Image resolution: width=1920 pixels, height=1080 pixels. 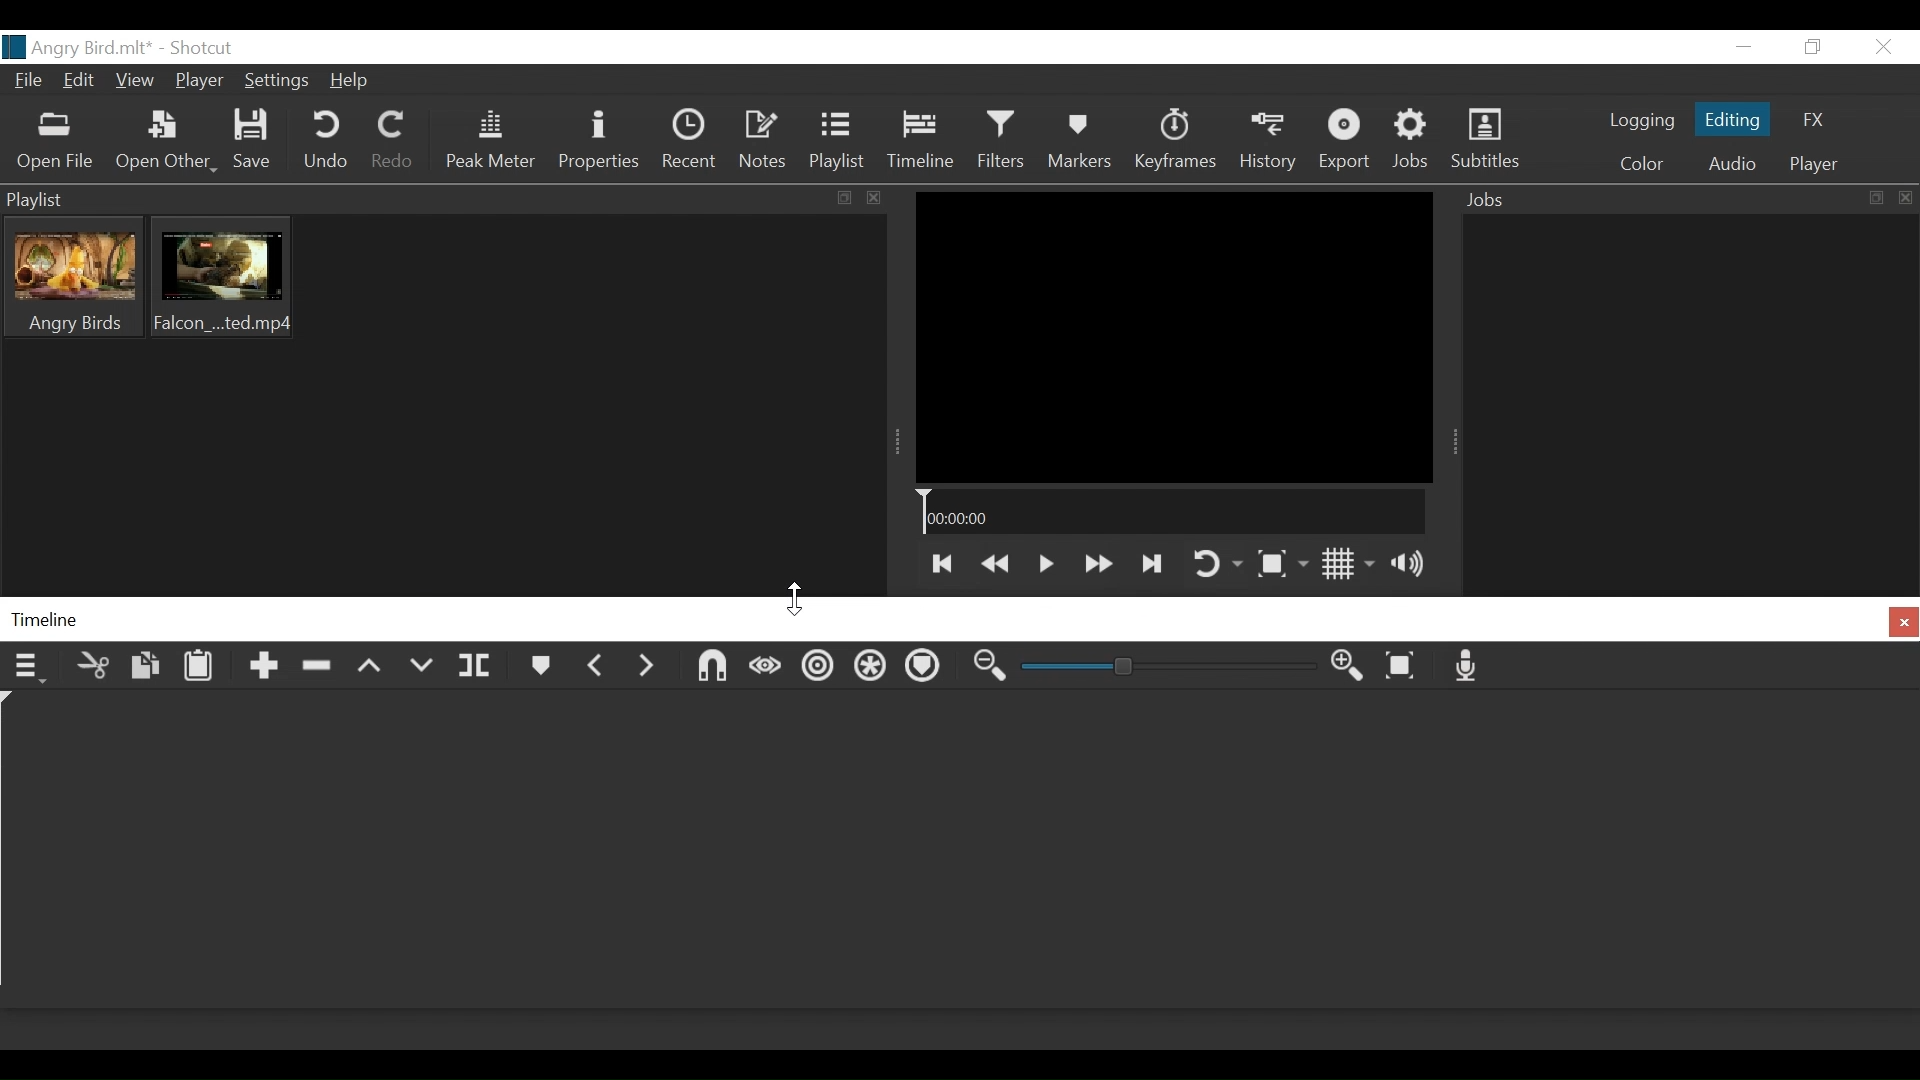 What do you see at coordinates (28, 83) in the screenshot?
I see `File` at bounding box center [28, 83].